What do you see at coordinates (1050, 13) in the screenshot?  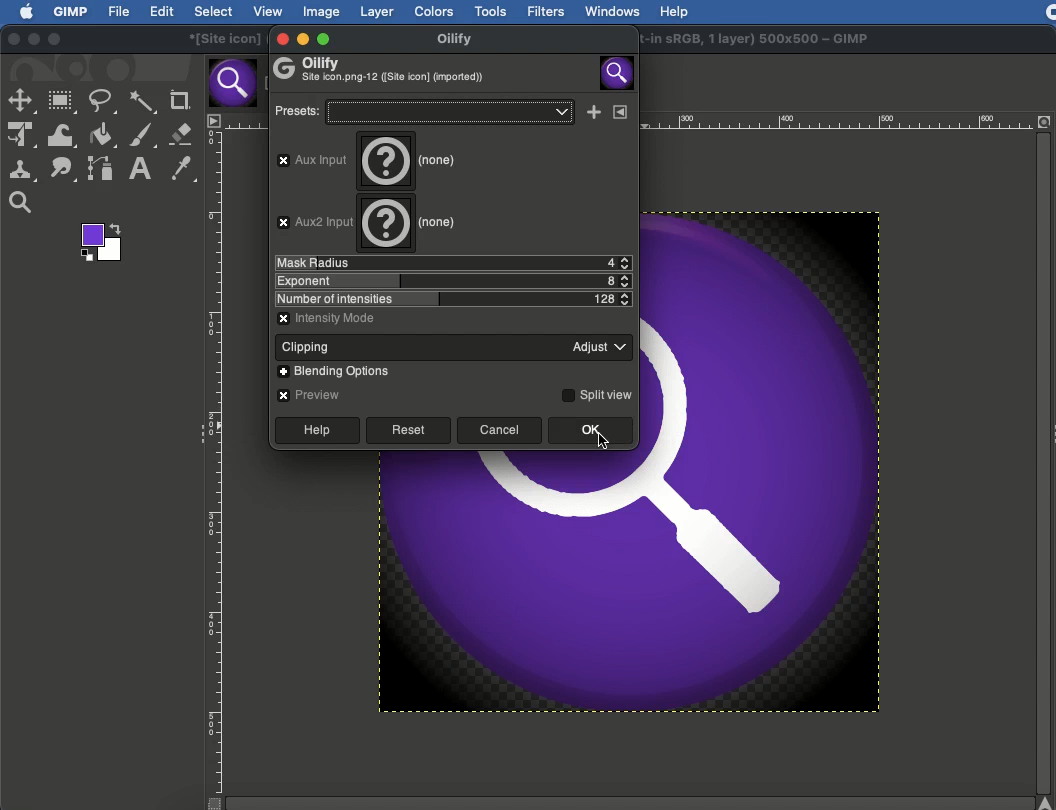 I see `Recording` at bounding box center [1050, 13].